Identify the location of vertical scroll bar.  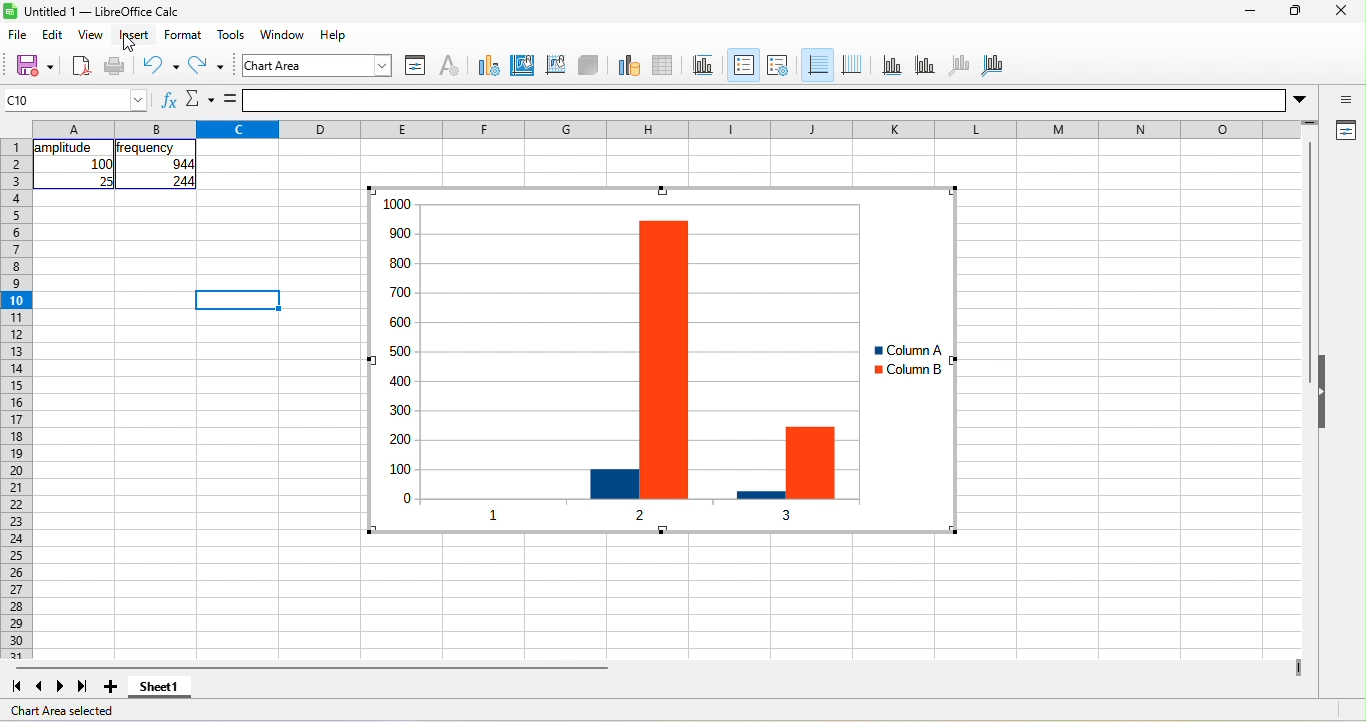
(1308, 265).